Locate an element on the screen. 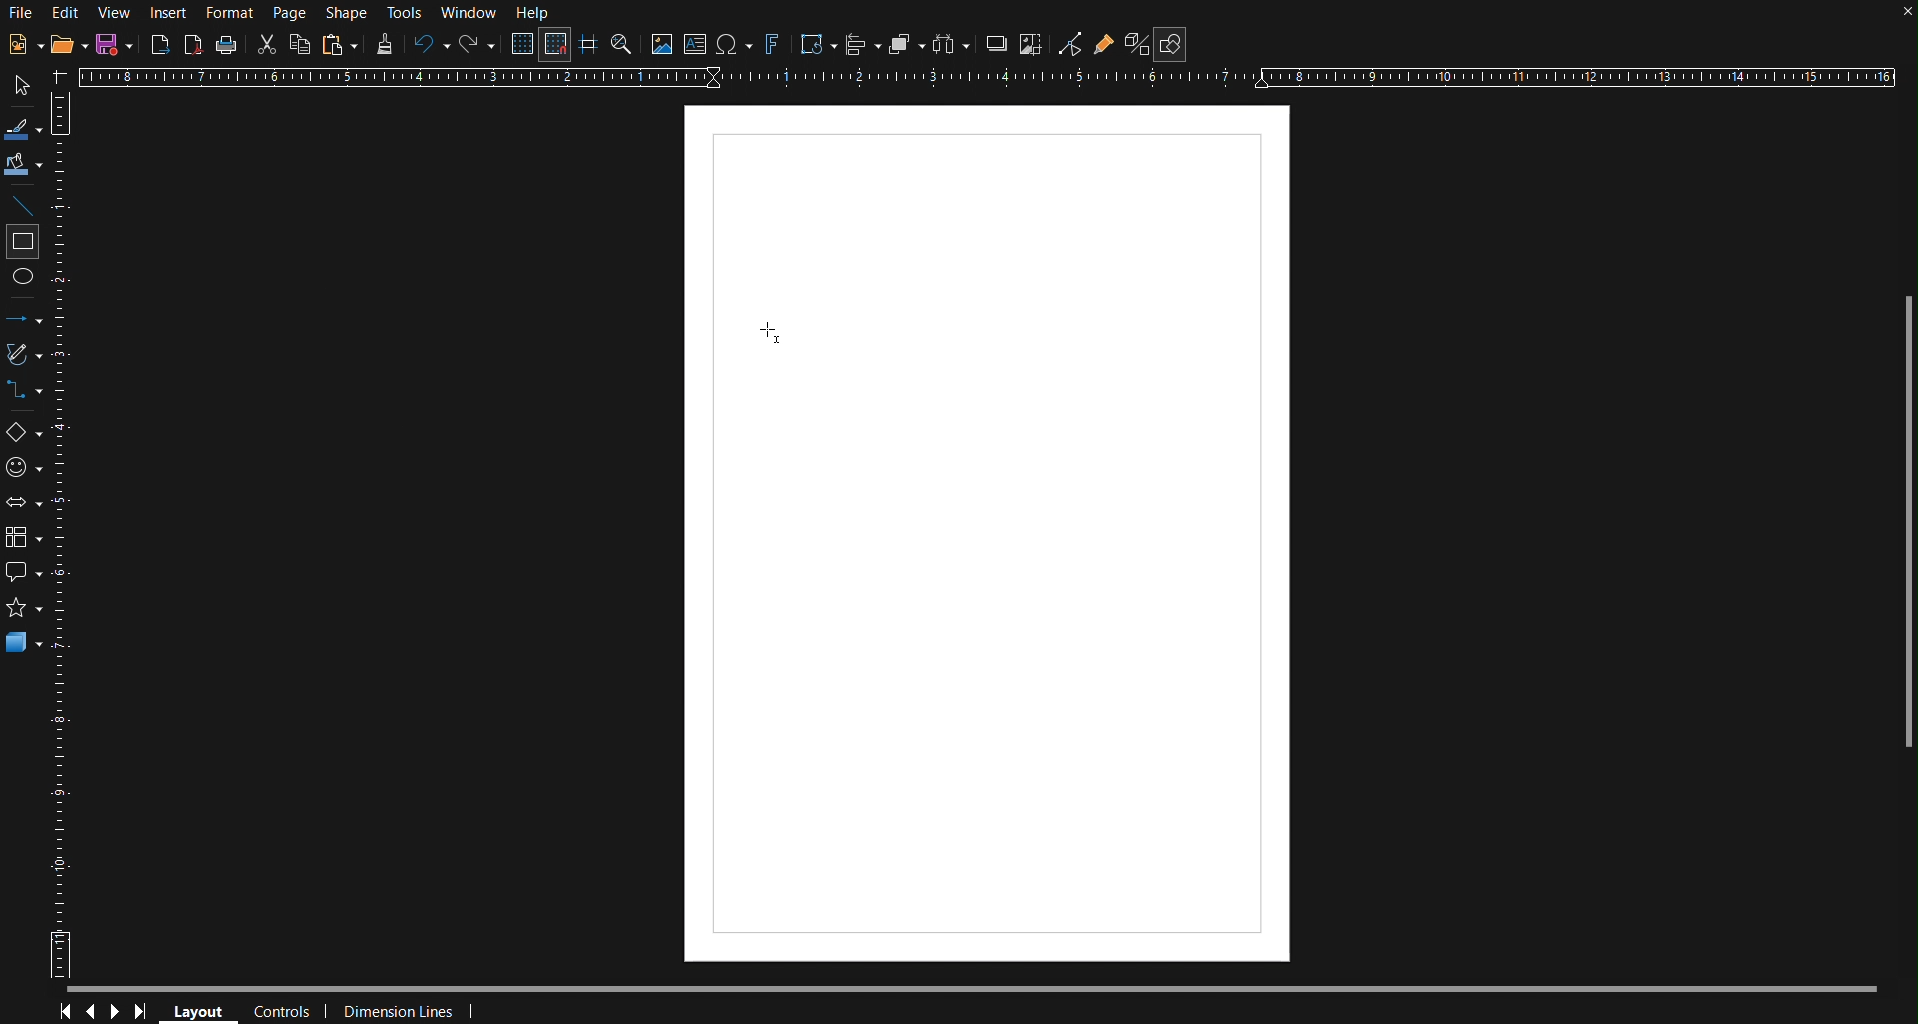 Image resolution: width=1918 pixels, height=1024 pixels. Select is located at coordinates (23, 86).